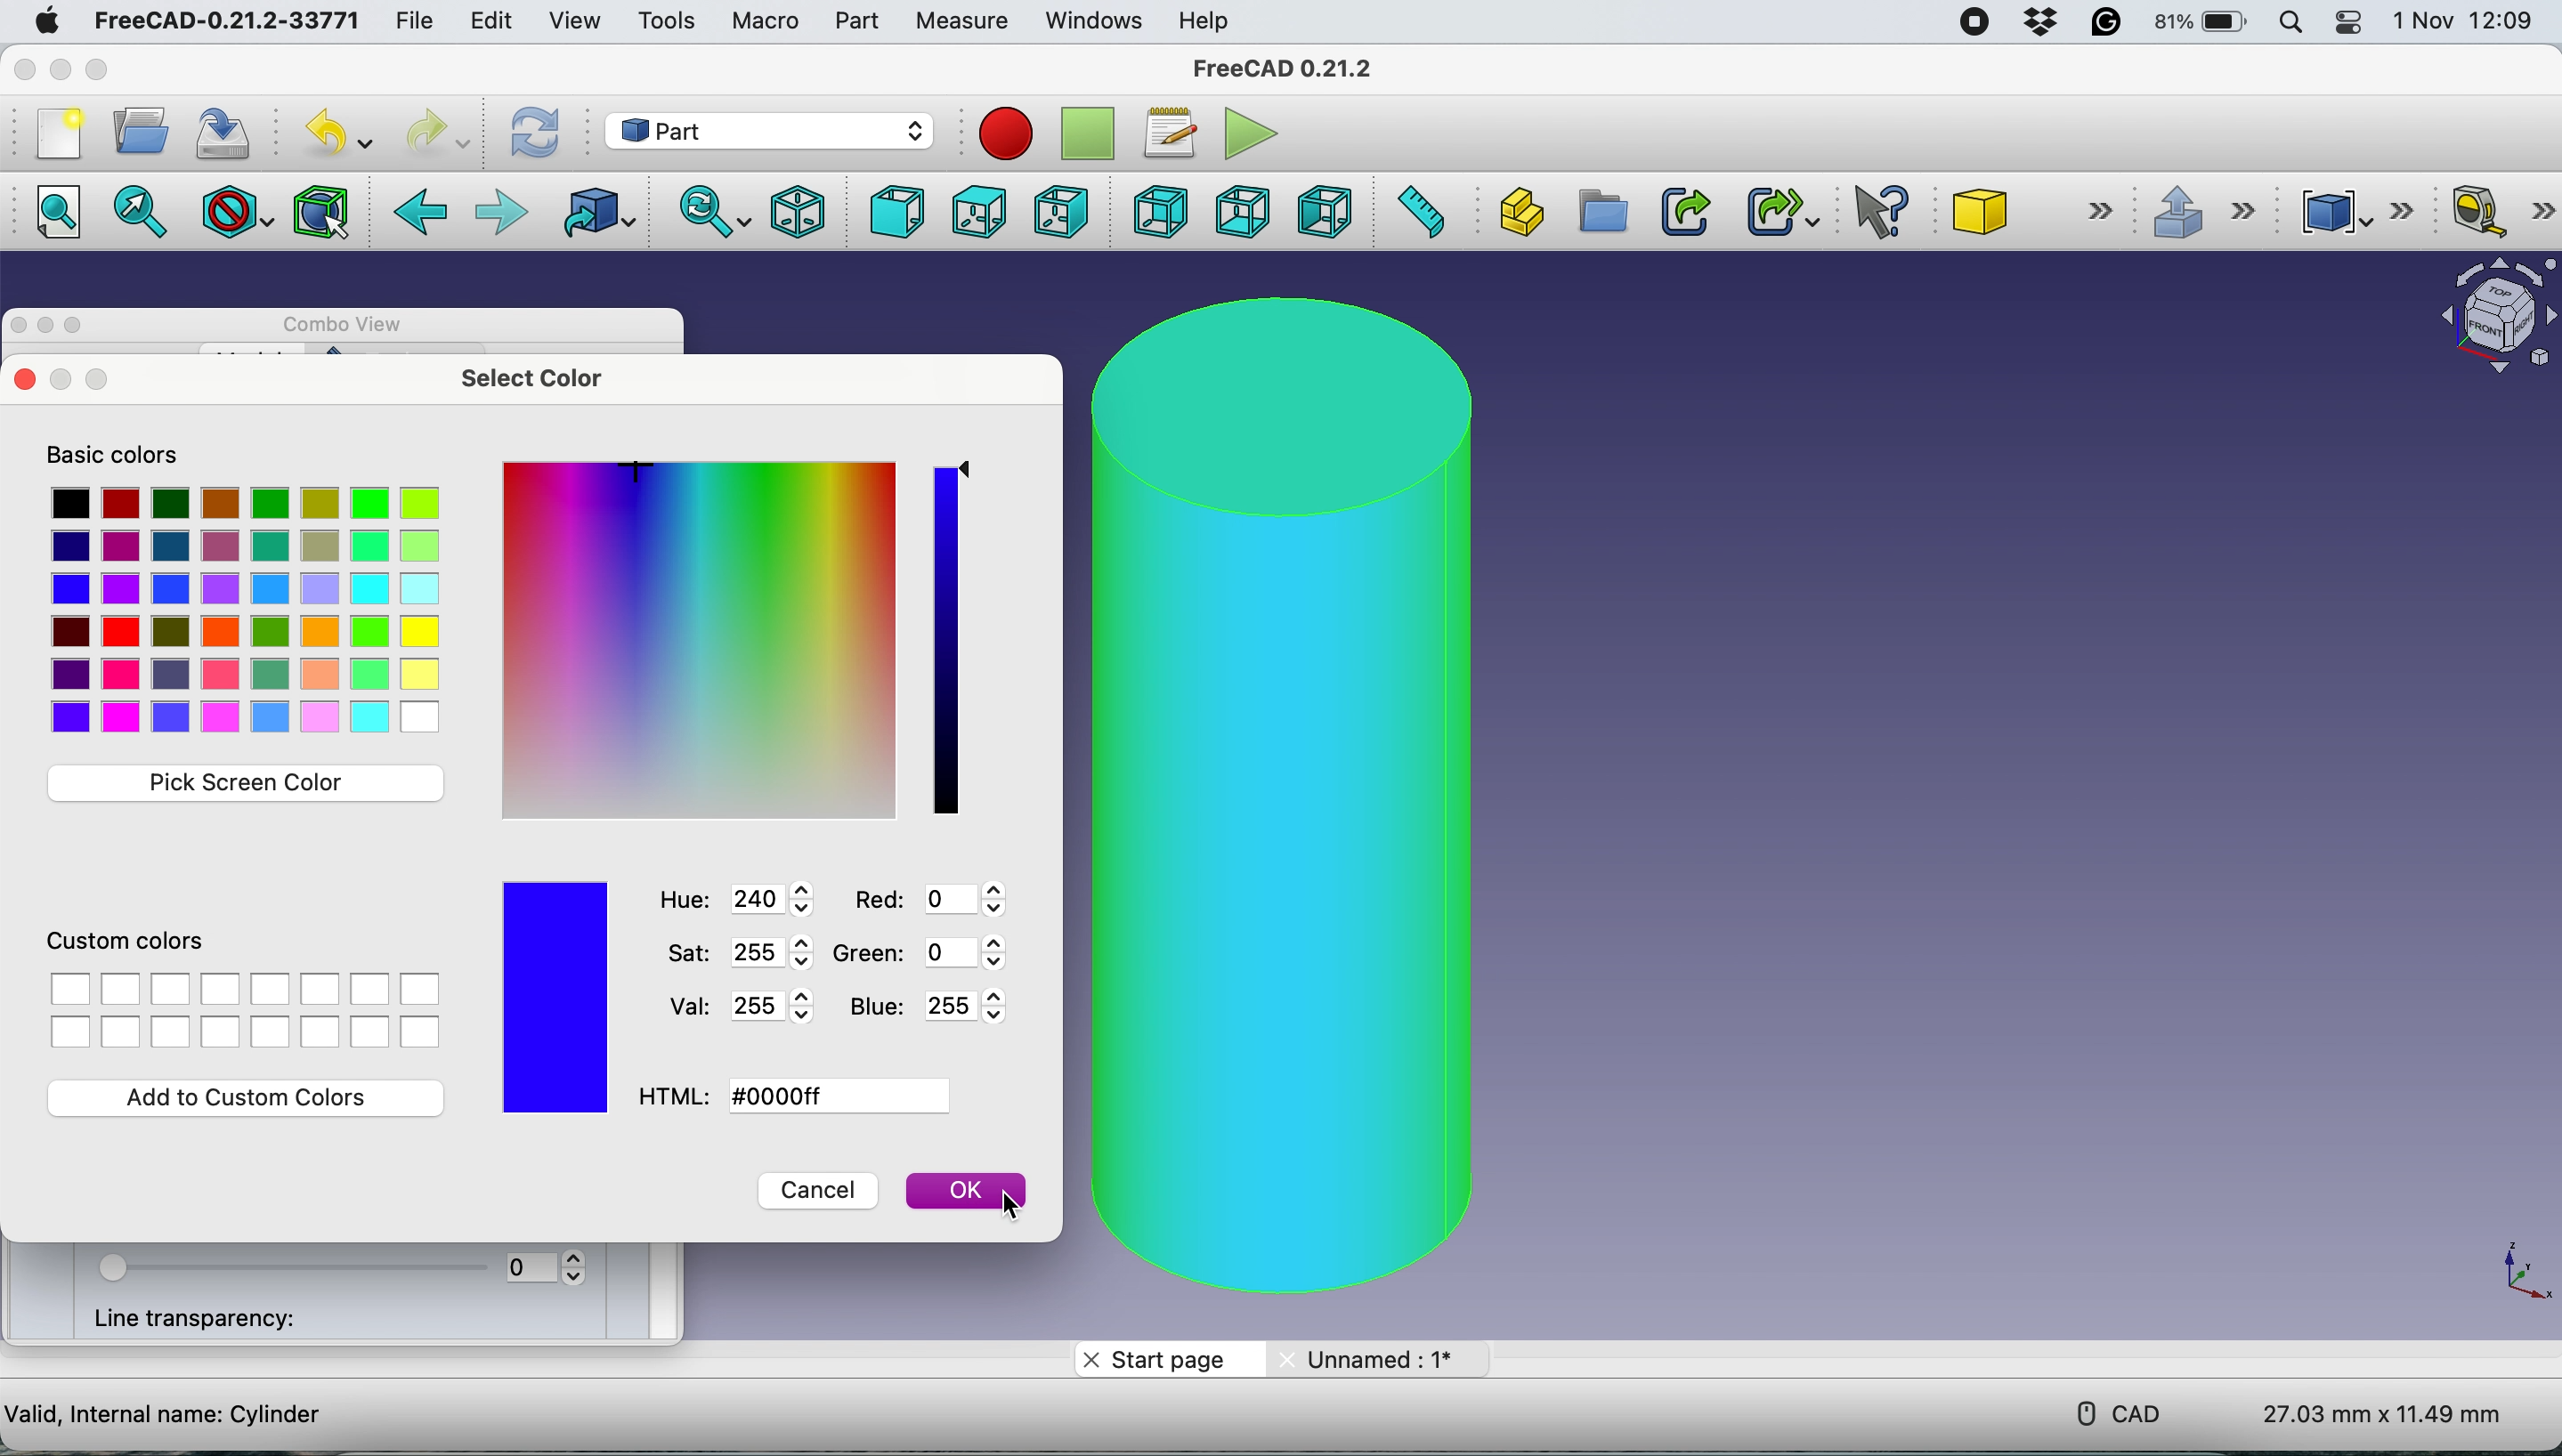 The width and height of the screenshot is (2562, 1456). Describe the element at coordinates (729, 1005) in the screenshot. I see `val` at that location.